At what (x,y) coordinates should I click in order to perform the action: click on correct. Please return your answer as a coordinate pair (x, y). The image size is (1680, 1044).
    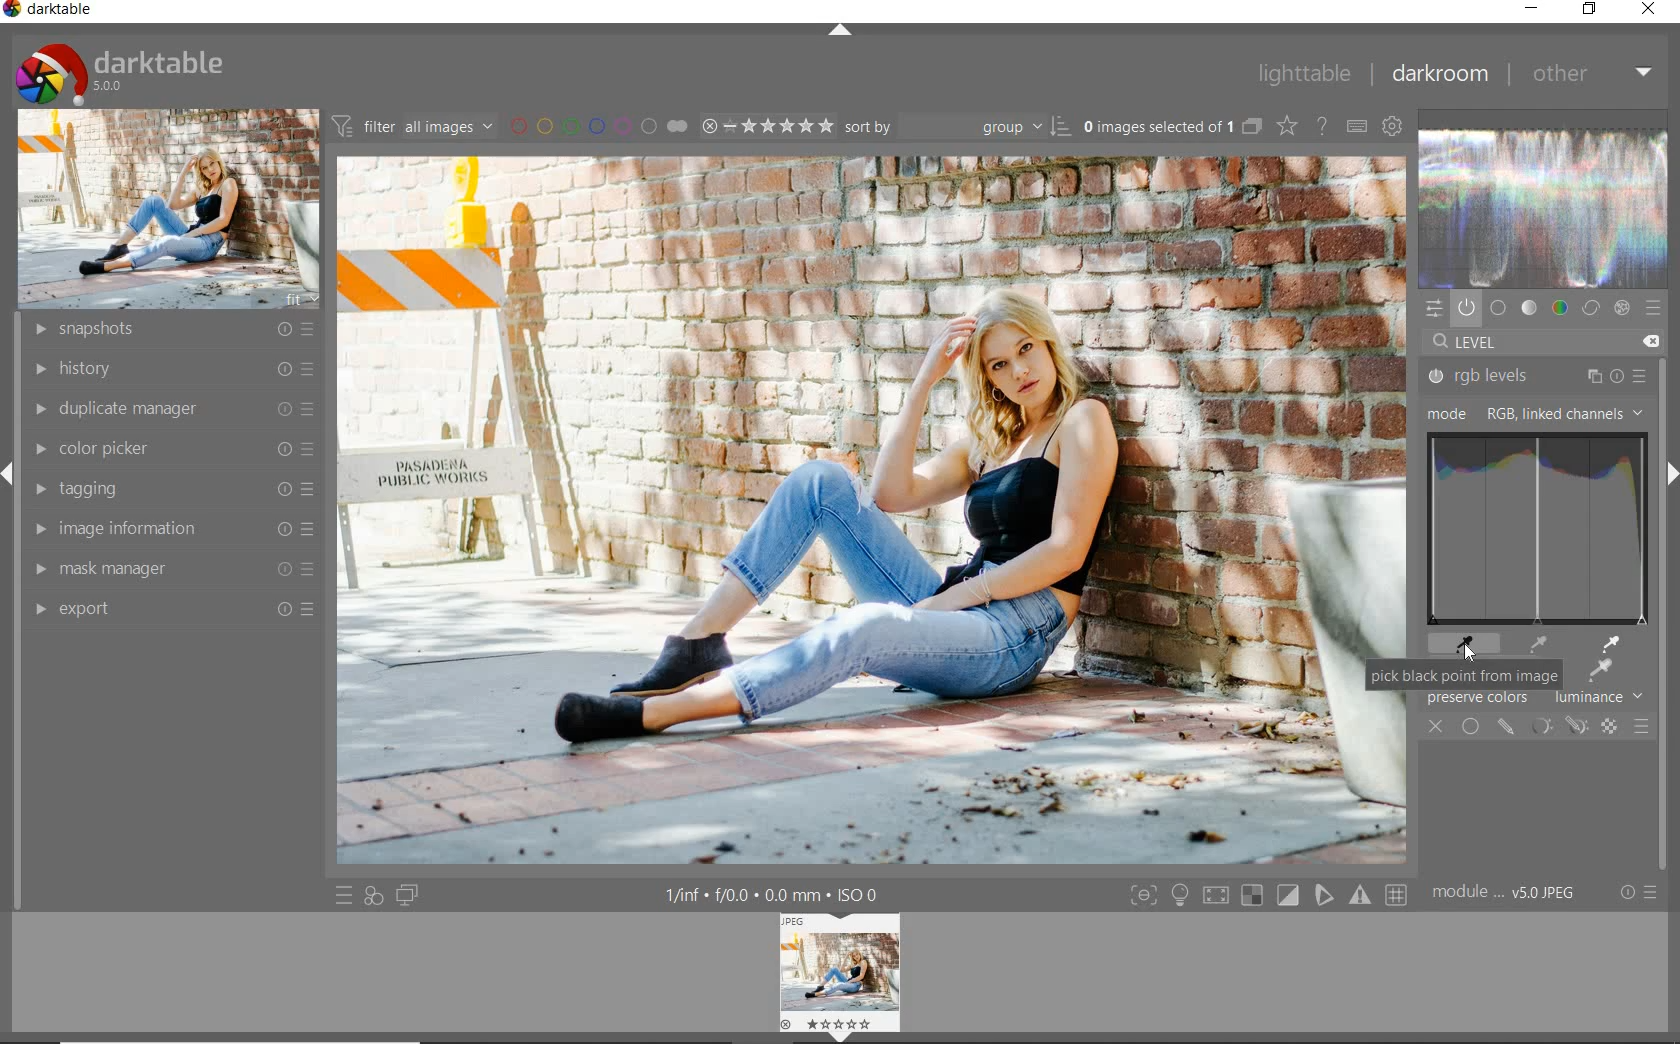
    Looking at the image, I should click on (1591, 307).